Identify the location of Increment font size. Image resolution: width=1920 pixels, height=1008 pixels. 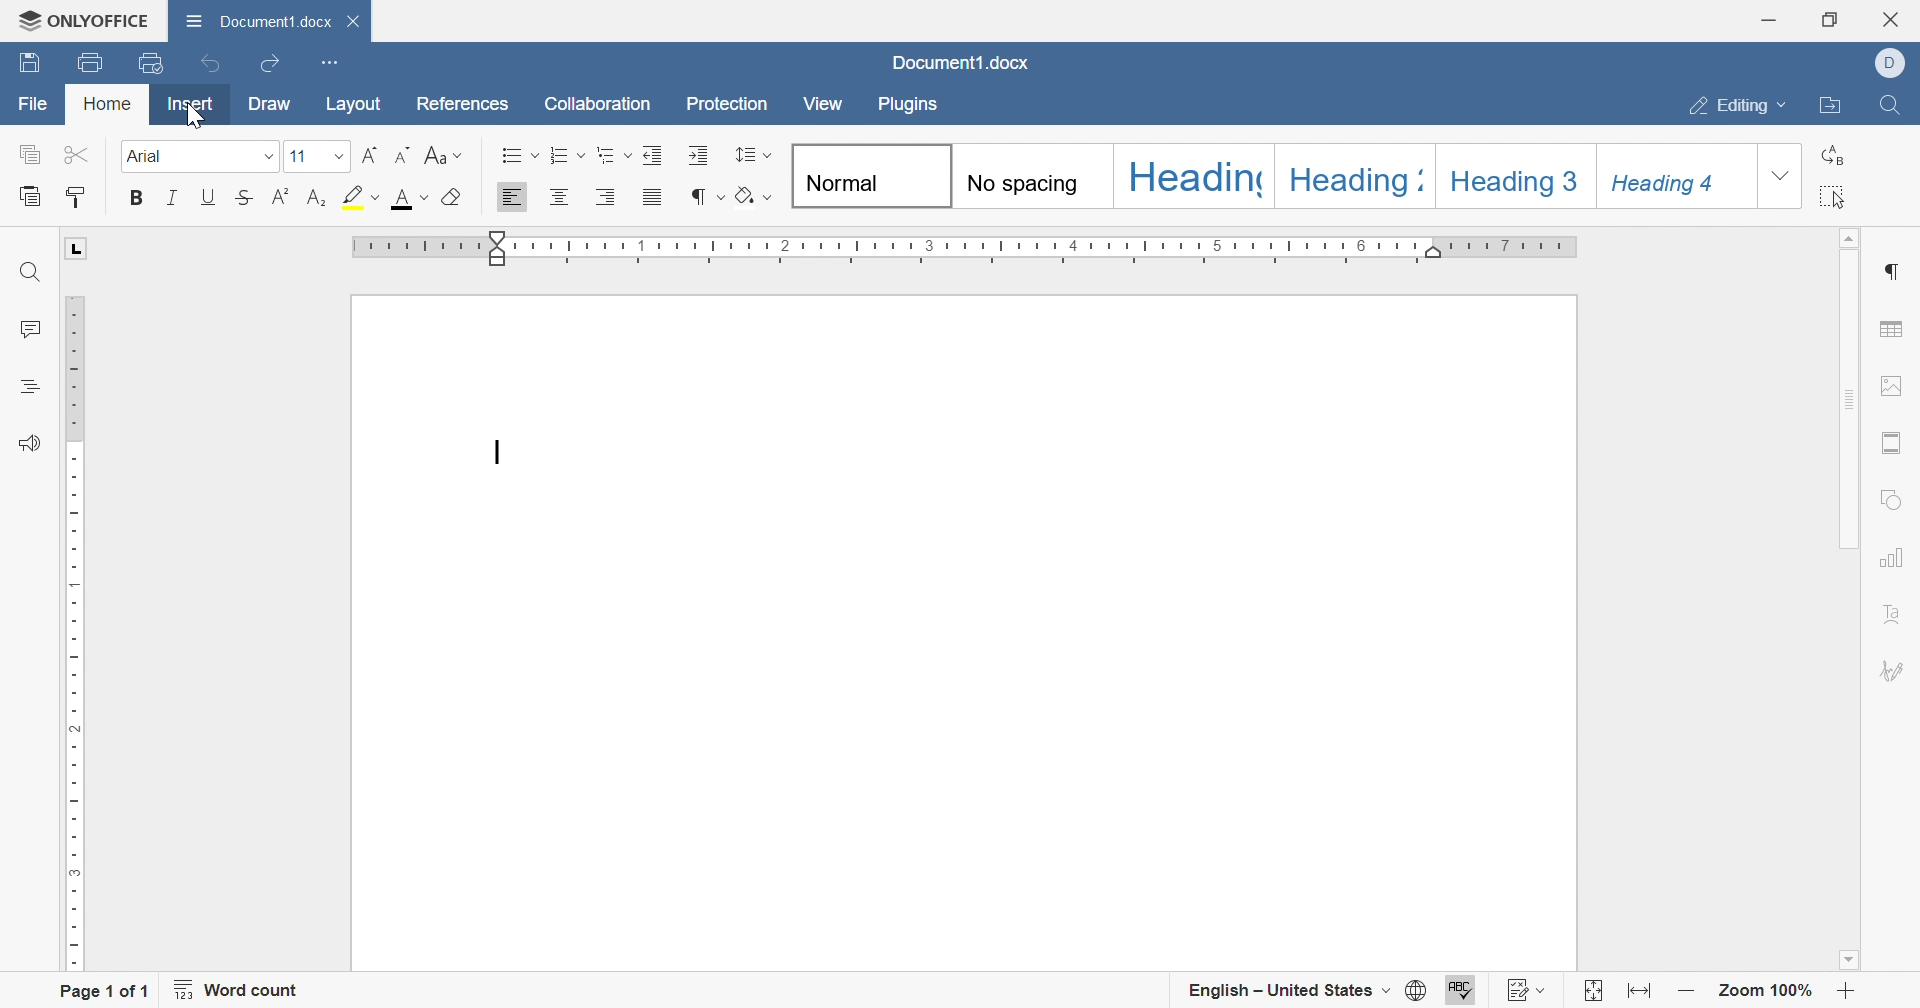
(370, 153).